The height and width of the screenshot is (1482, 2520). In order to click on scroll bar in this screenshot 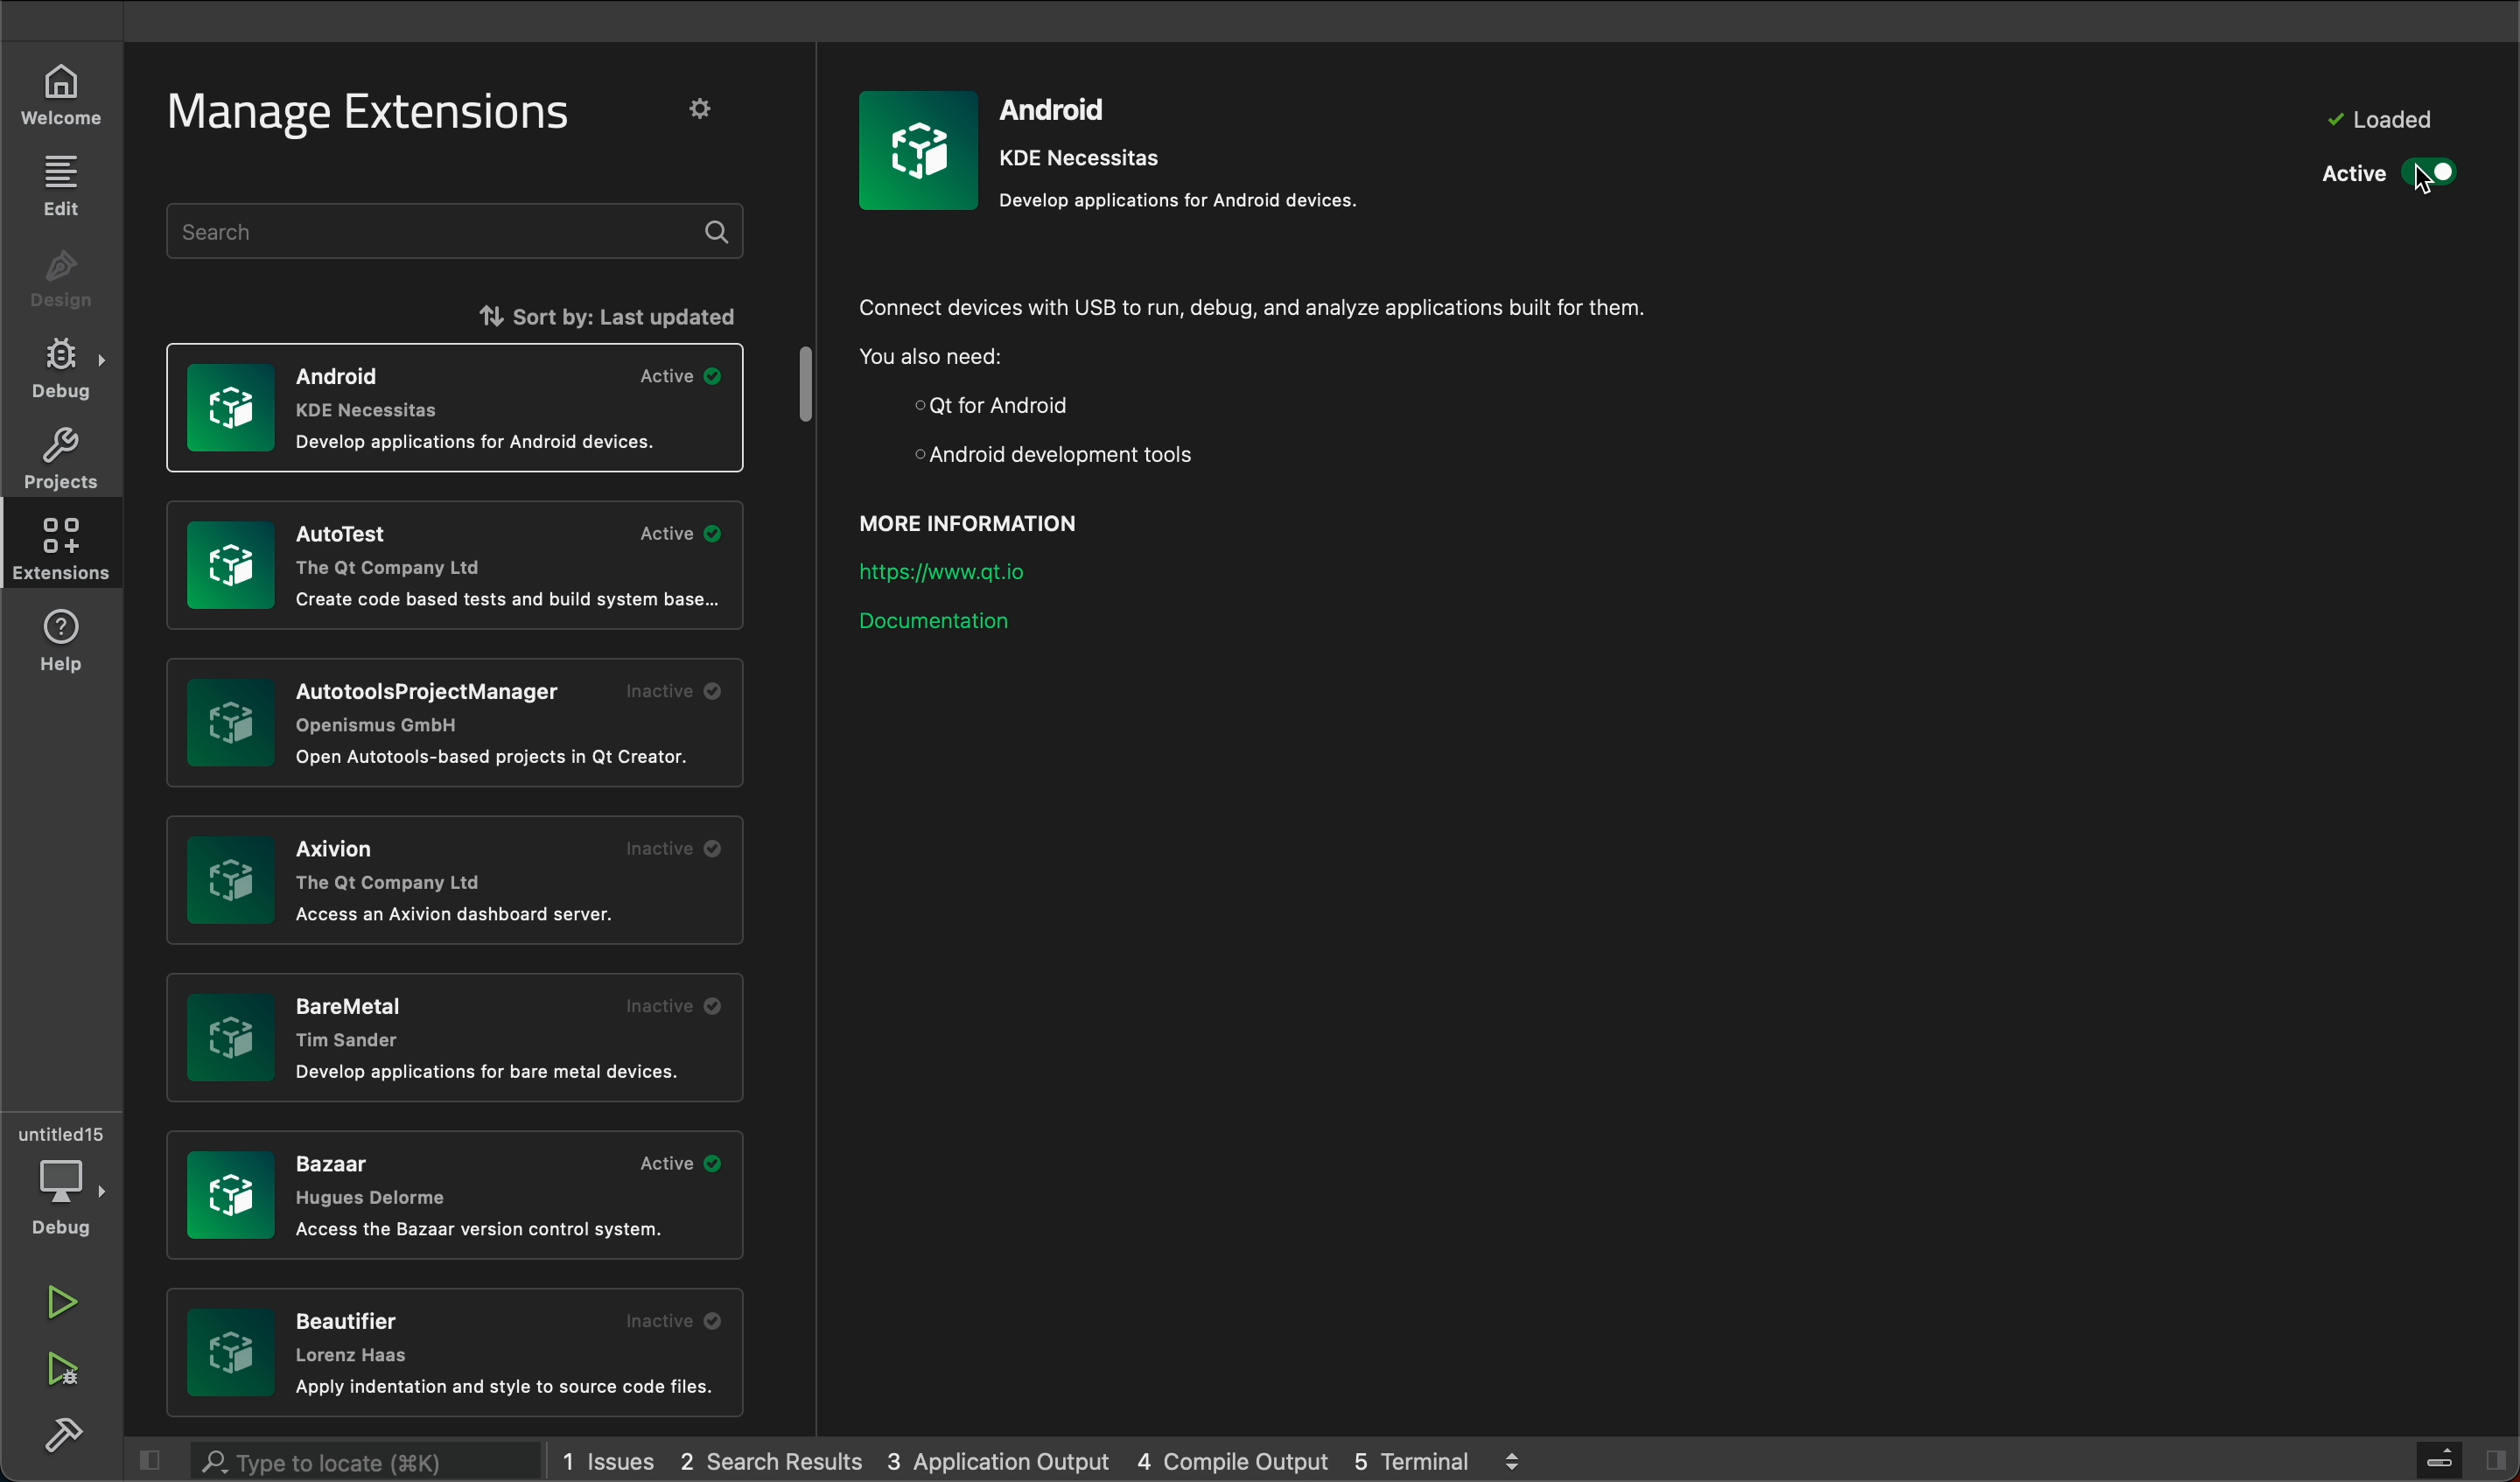, I will do `click(811, 387)`.